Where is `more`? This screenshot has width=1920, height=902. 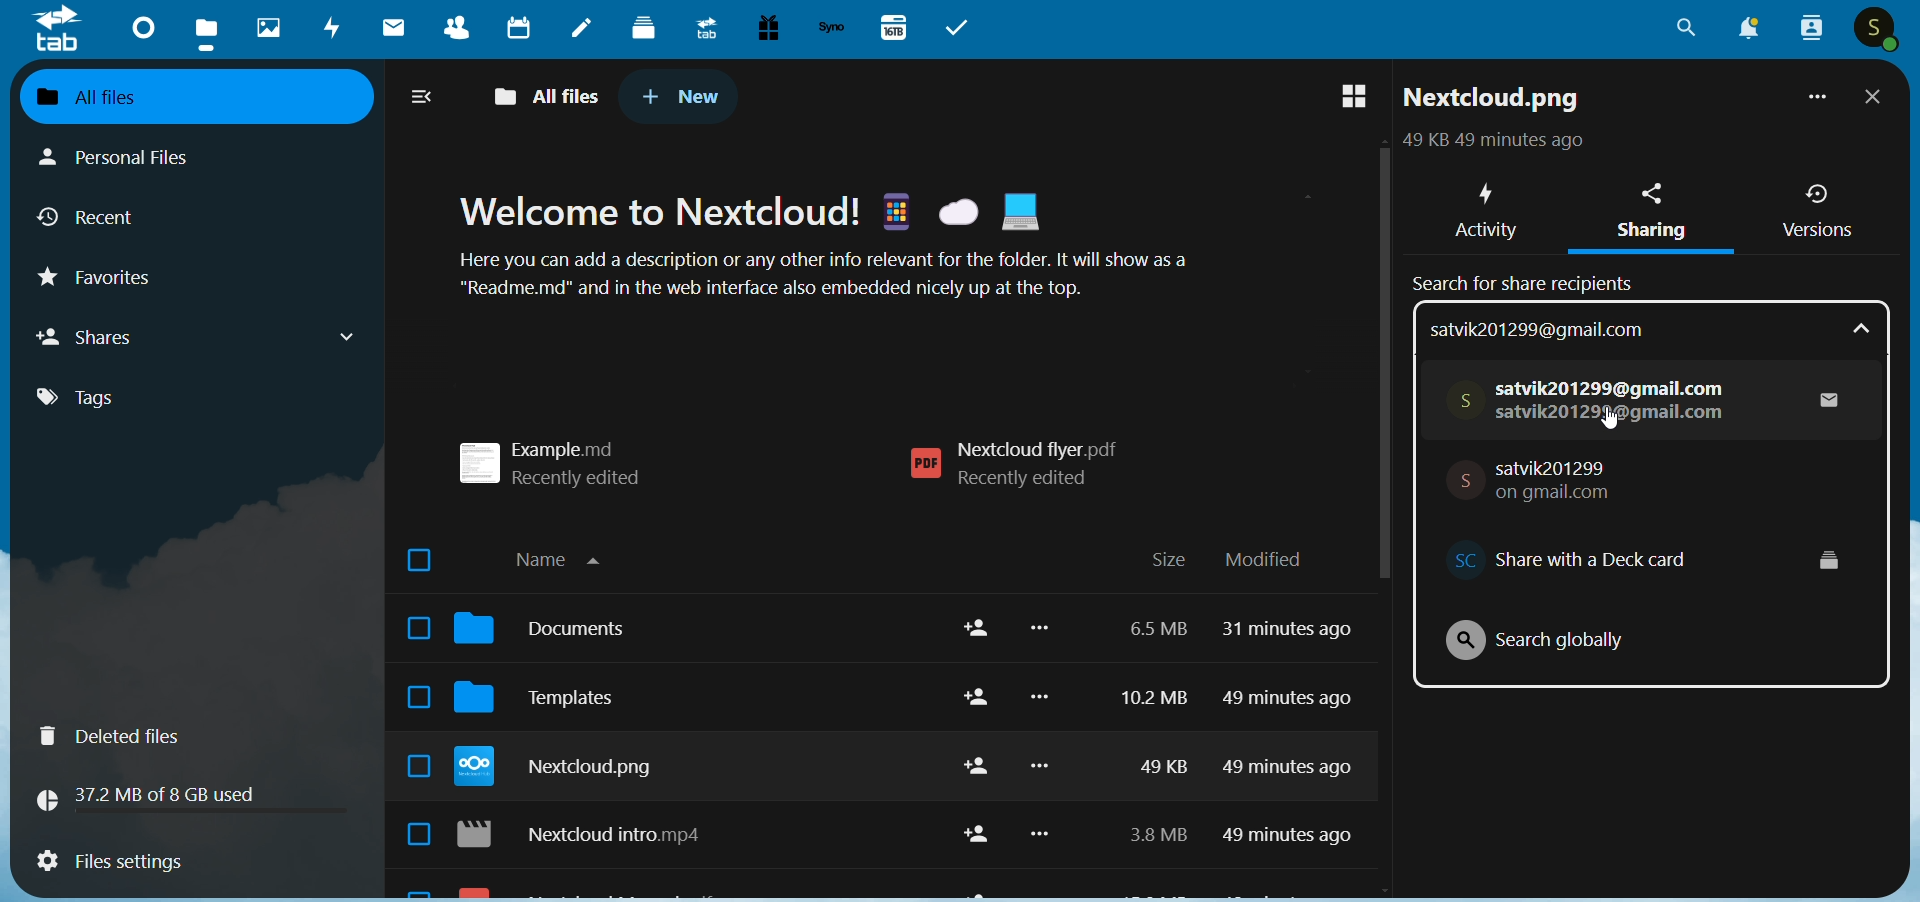 more is located at coordinates (1044, 743).